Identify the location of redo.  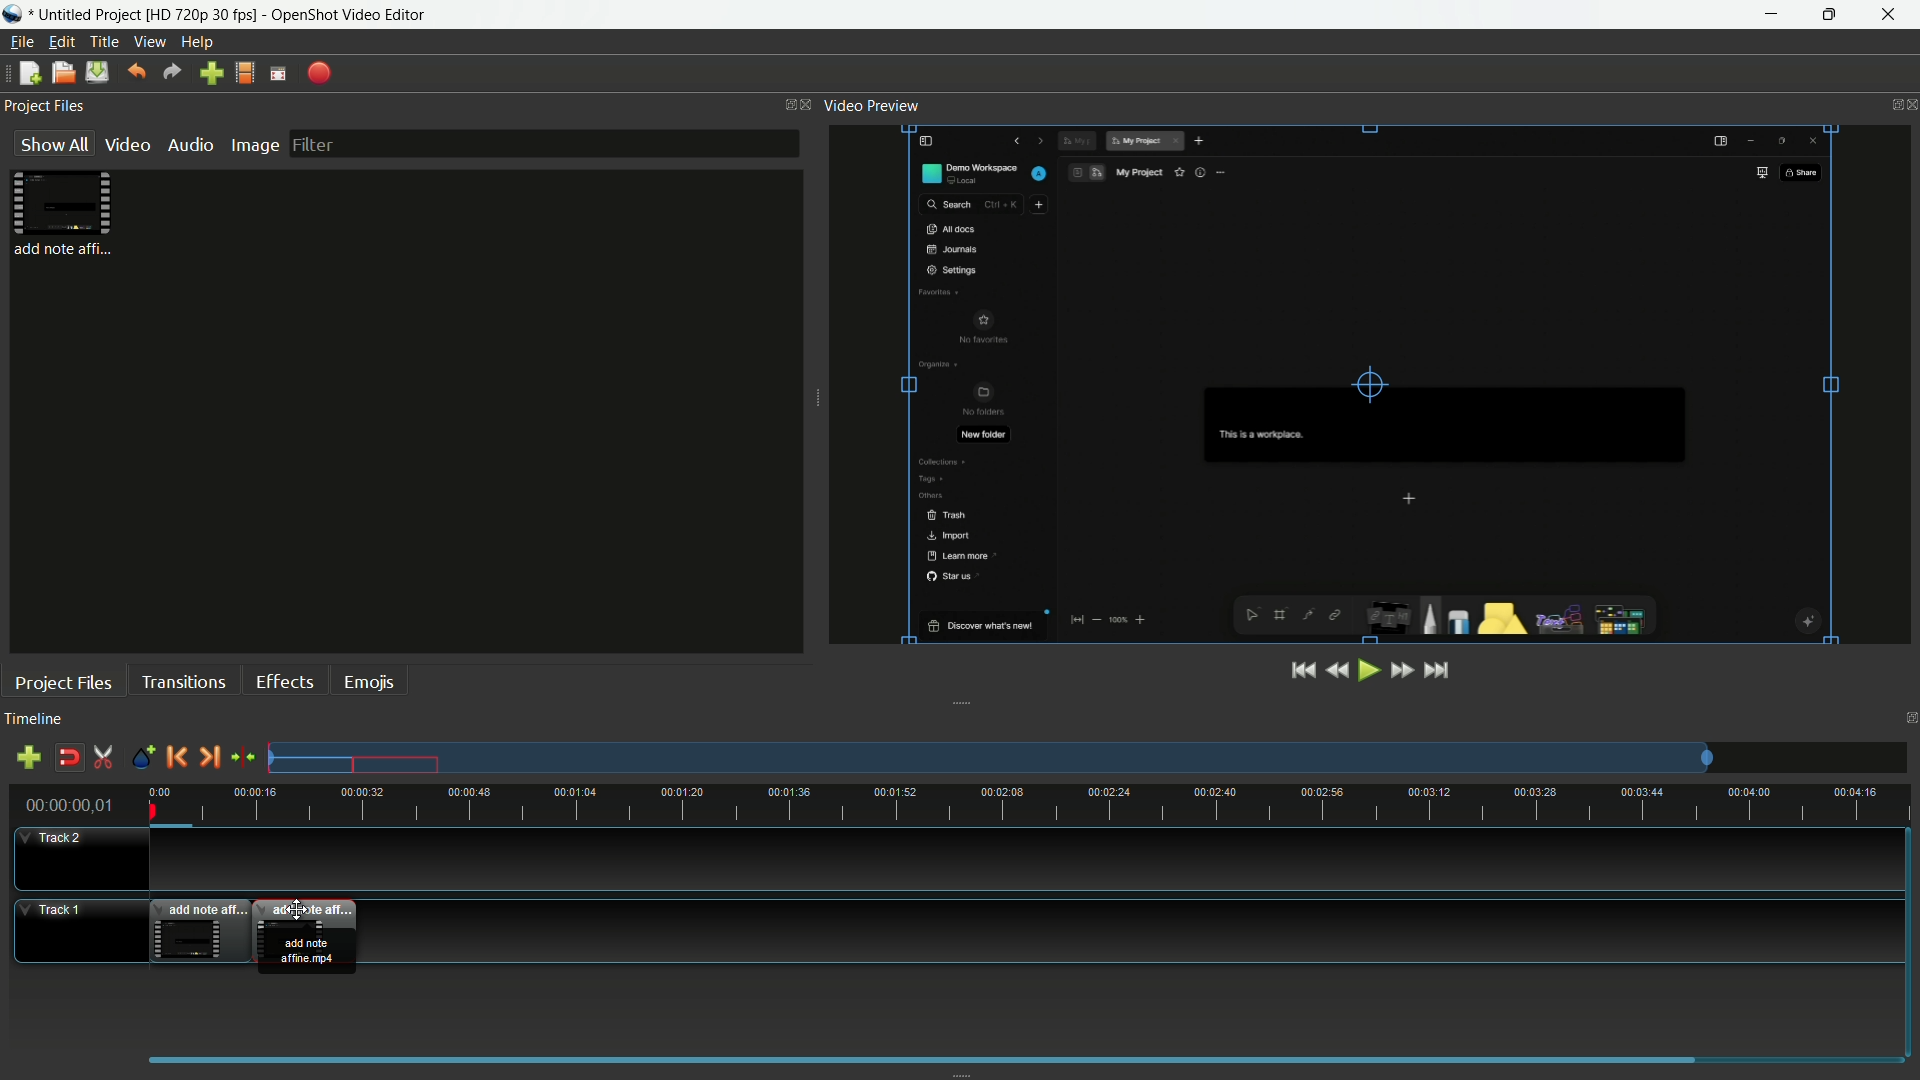
(171, 72).